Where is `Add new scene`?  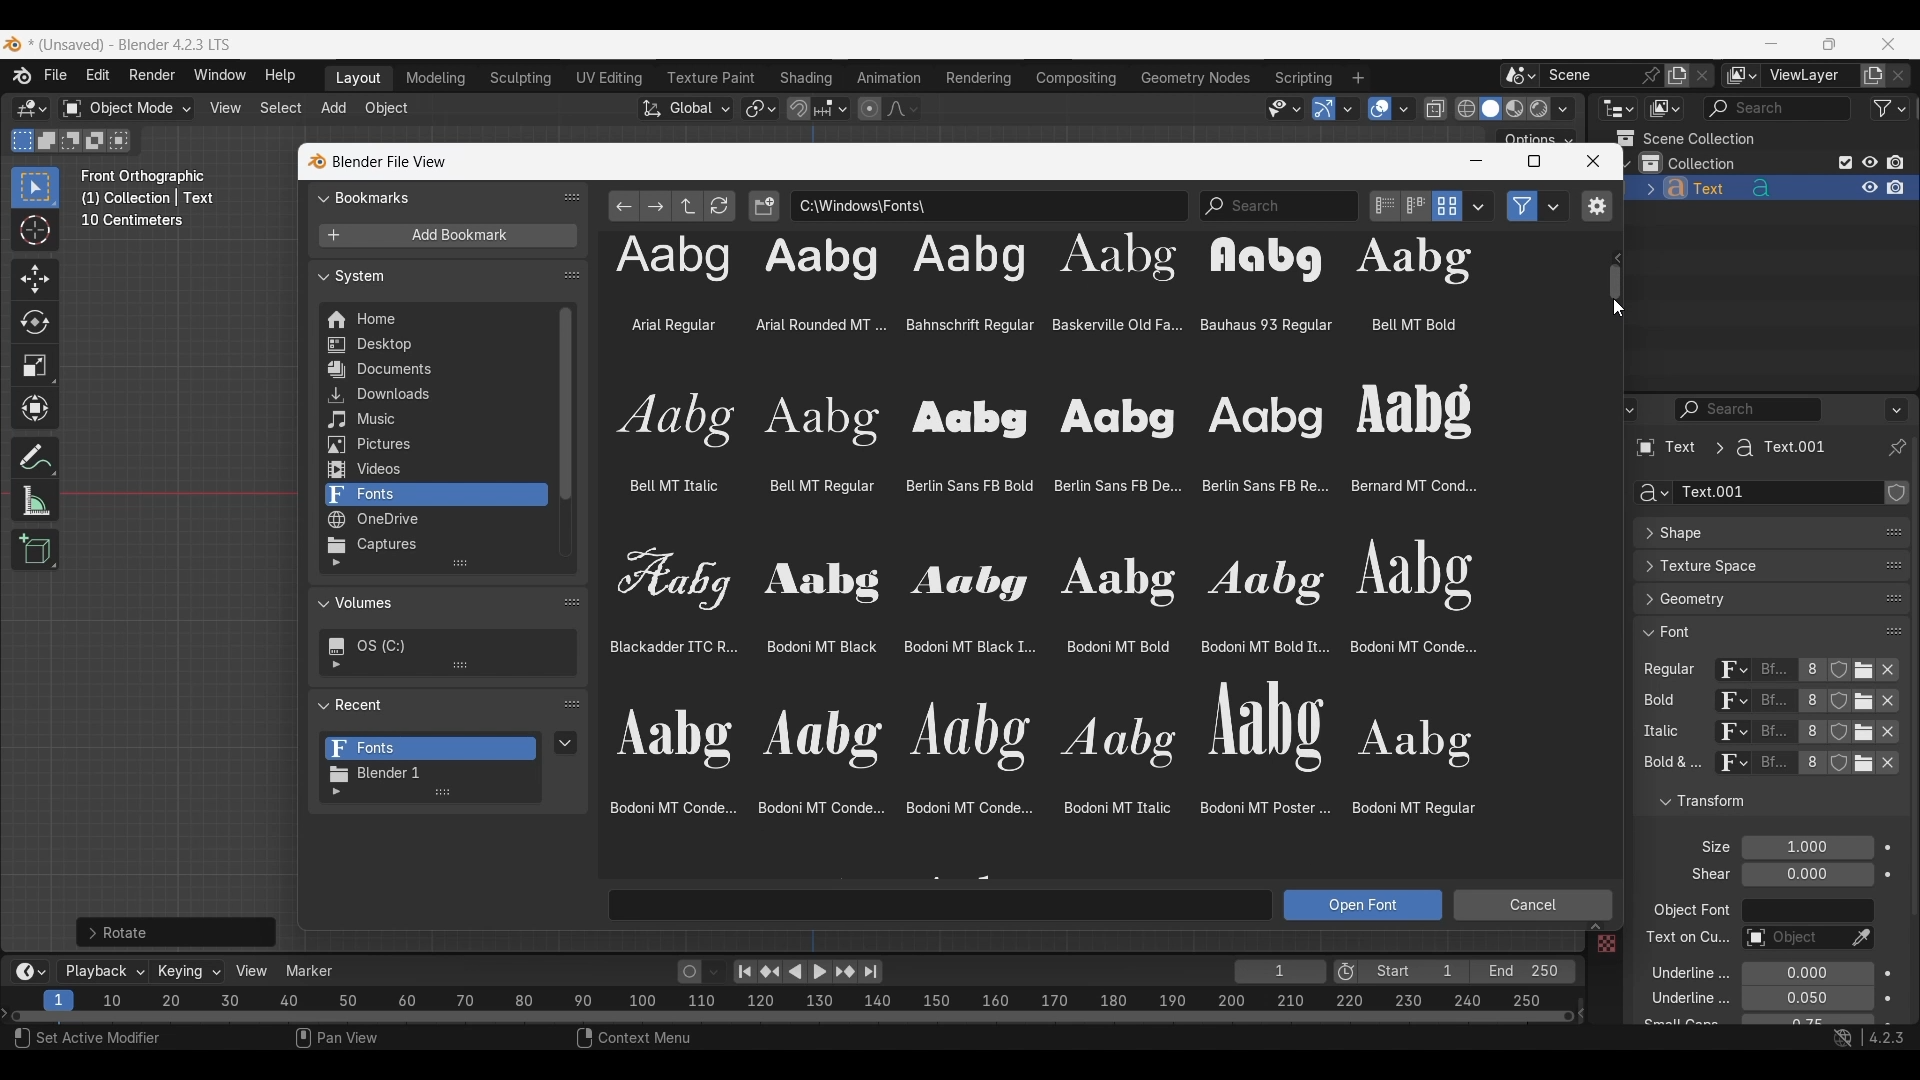
Add new scene is located at coordinates (1677, 76).